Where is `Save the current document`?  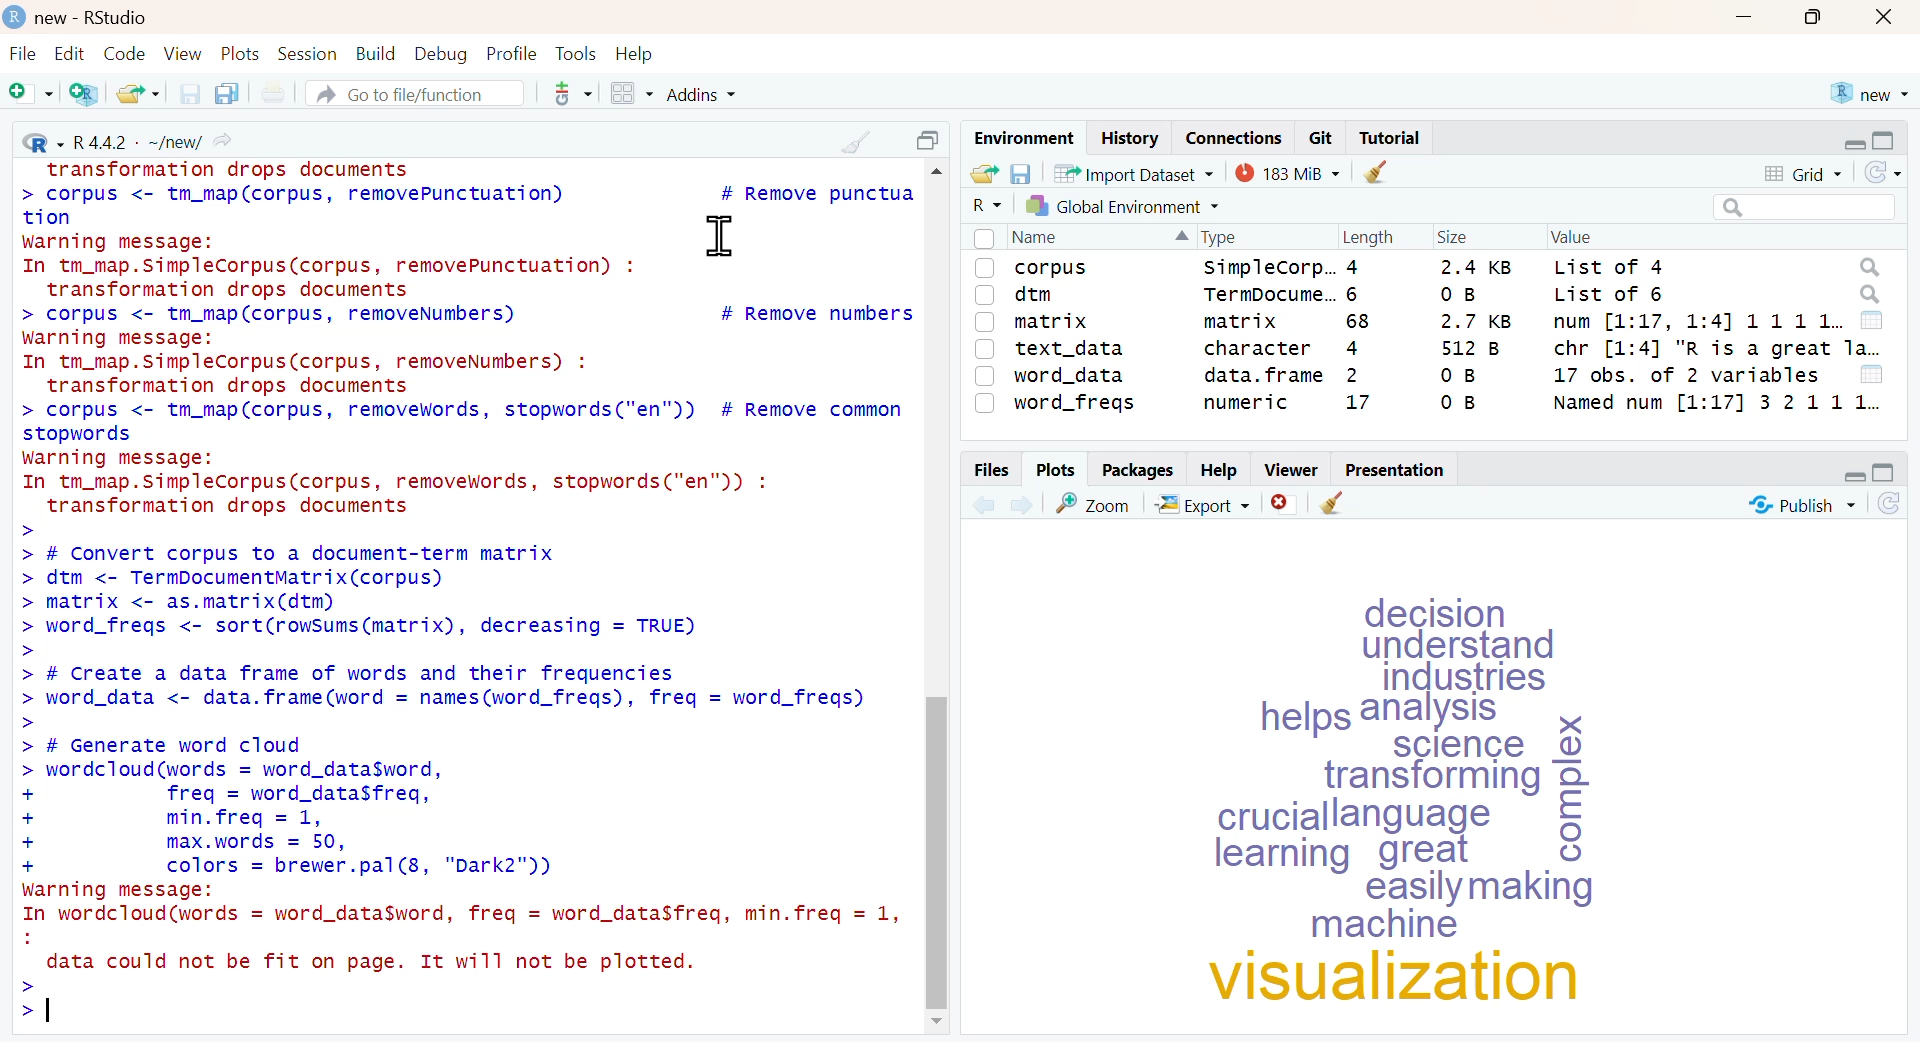 Save the current document is located at coordinates (191, 93).